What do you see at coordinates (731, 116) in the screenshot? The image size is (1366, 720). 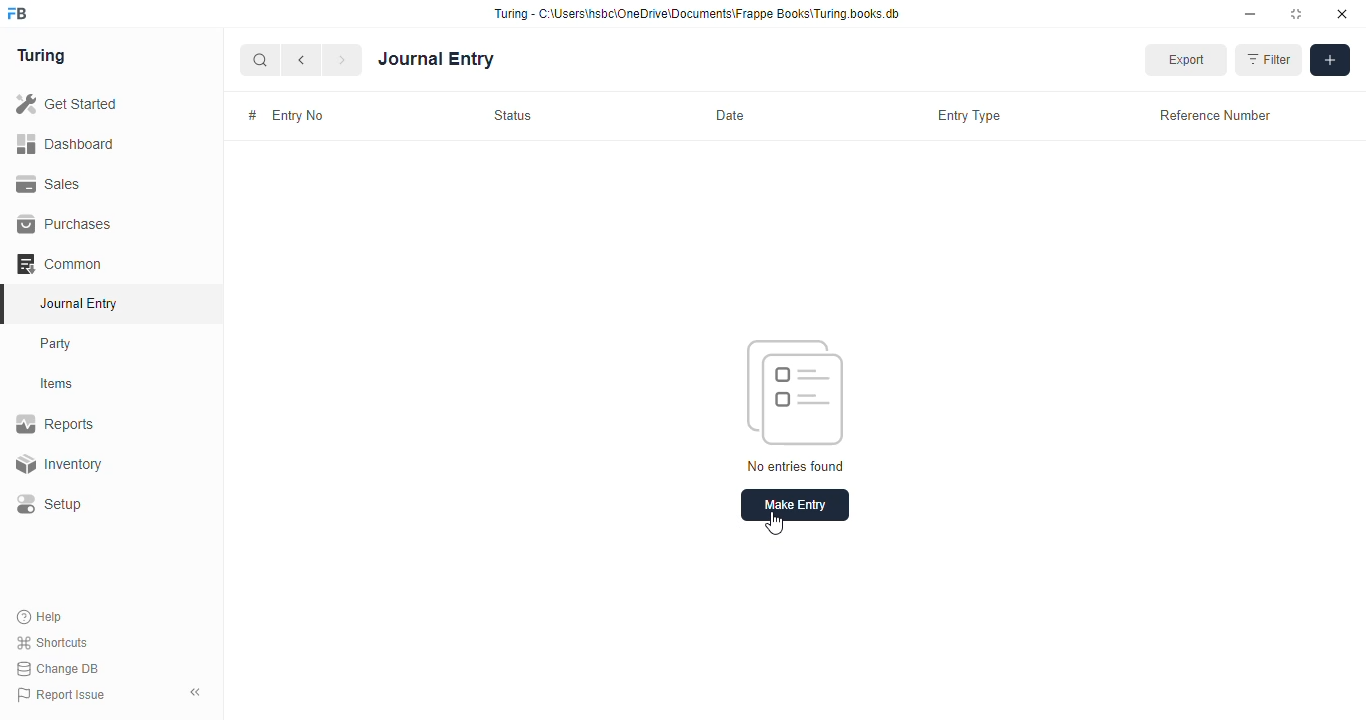 I see `date` at bounding box center [731, 116].